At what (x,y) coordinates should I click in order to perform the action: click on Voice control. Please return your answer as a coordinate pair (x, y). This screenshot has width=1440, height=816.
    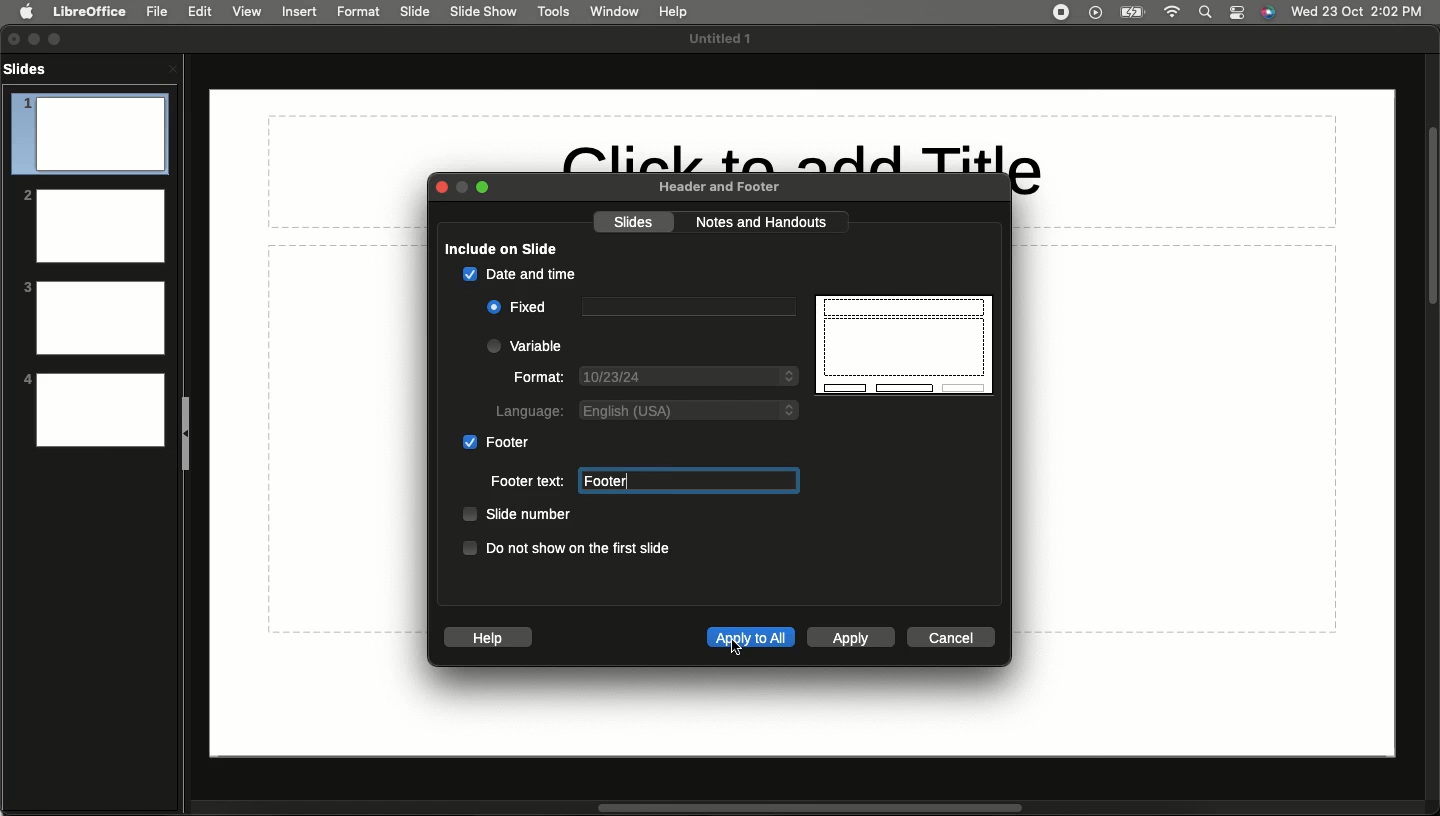
    Looking at the image, I should click on (1268, 13).